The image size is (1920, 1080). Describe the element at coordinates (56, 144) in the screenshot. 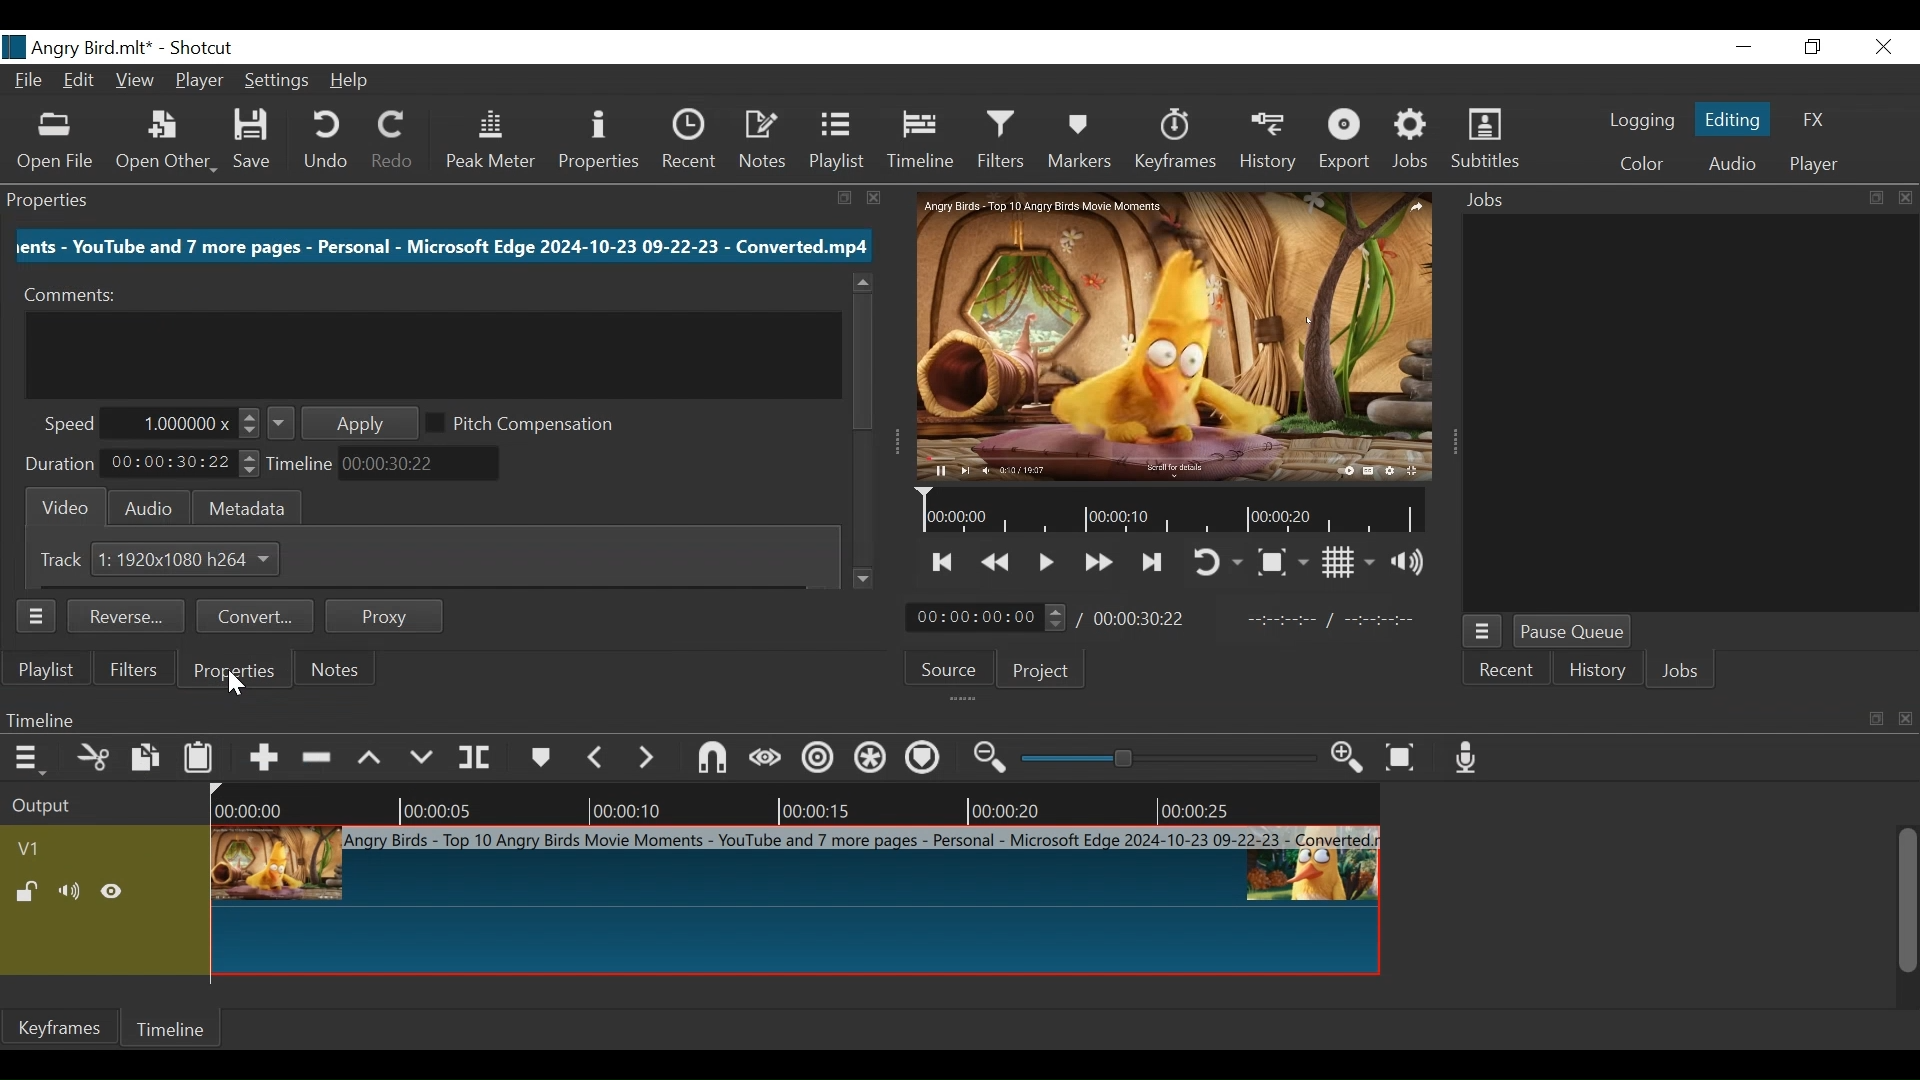

I see `Open Other File` at that location.